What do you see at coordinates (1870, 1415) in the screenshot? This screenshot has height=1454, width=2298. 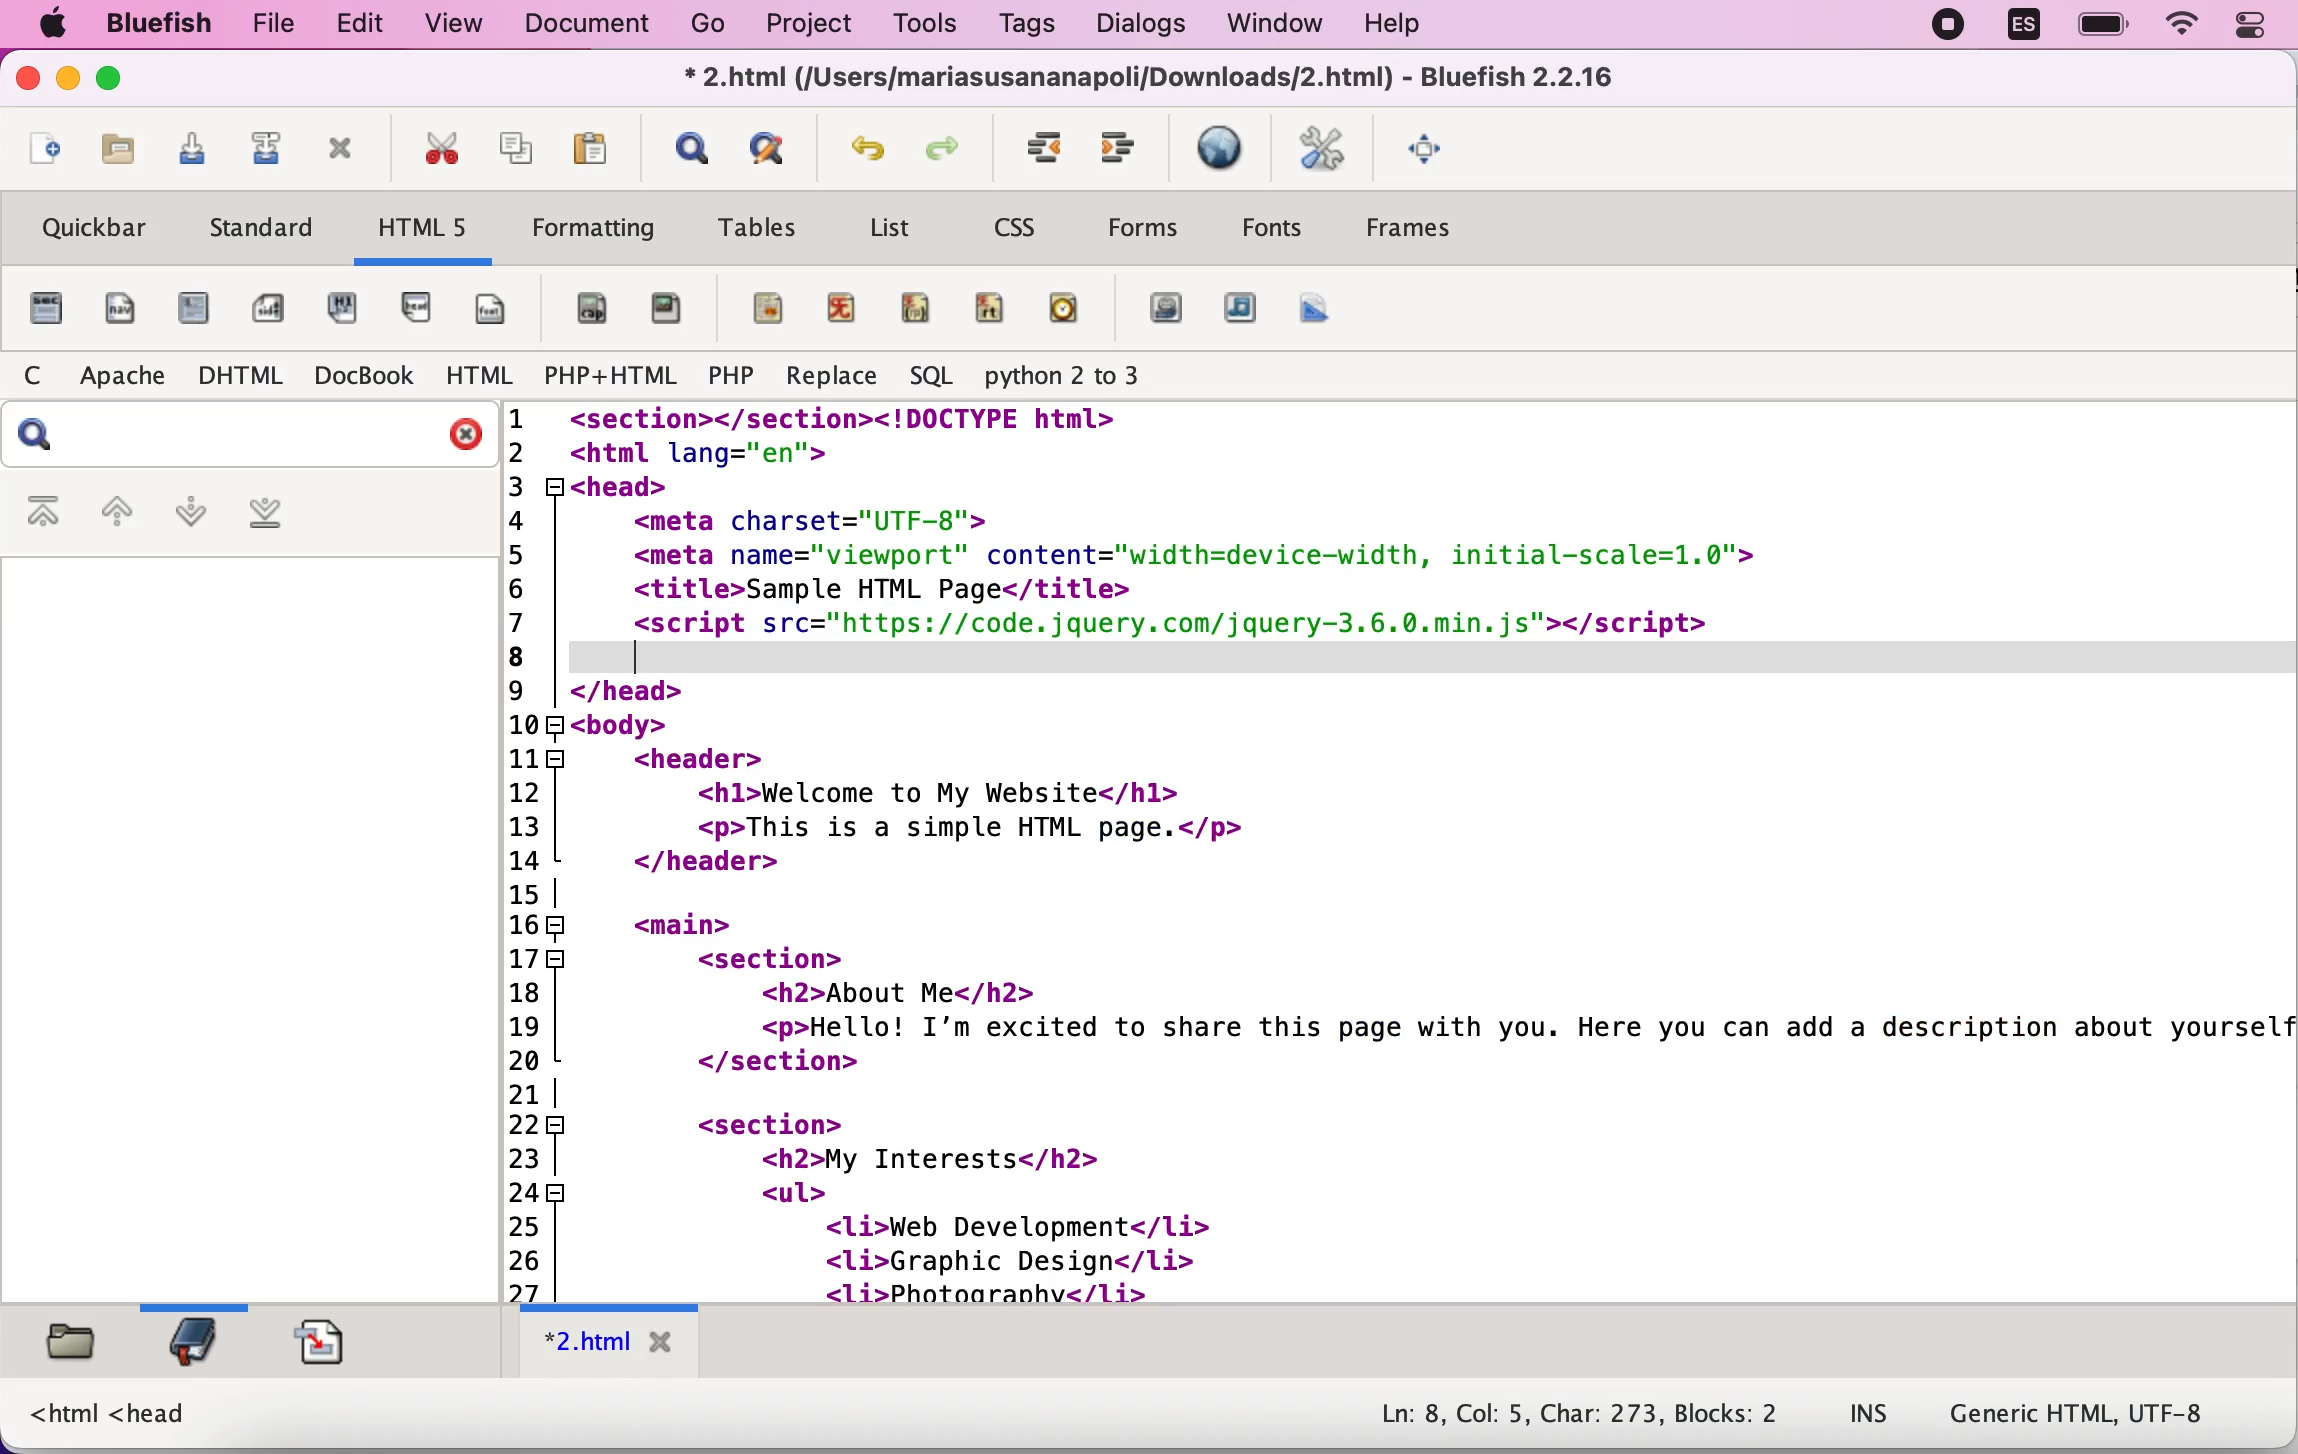 I see `INS` at bounding box center [1870, 1415].